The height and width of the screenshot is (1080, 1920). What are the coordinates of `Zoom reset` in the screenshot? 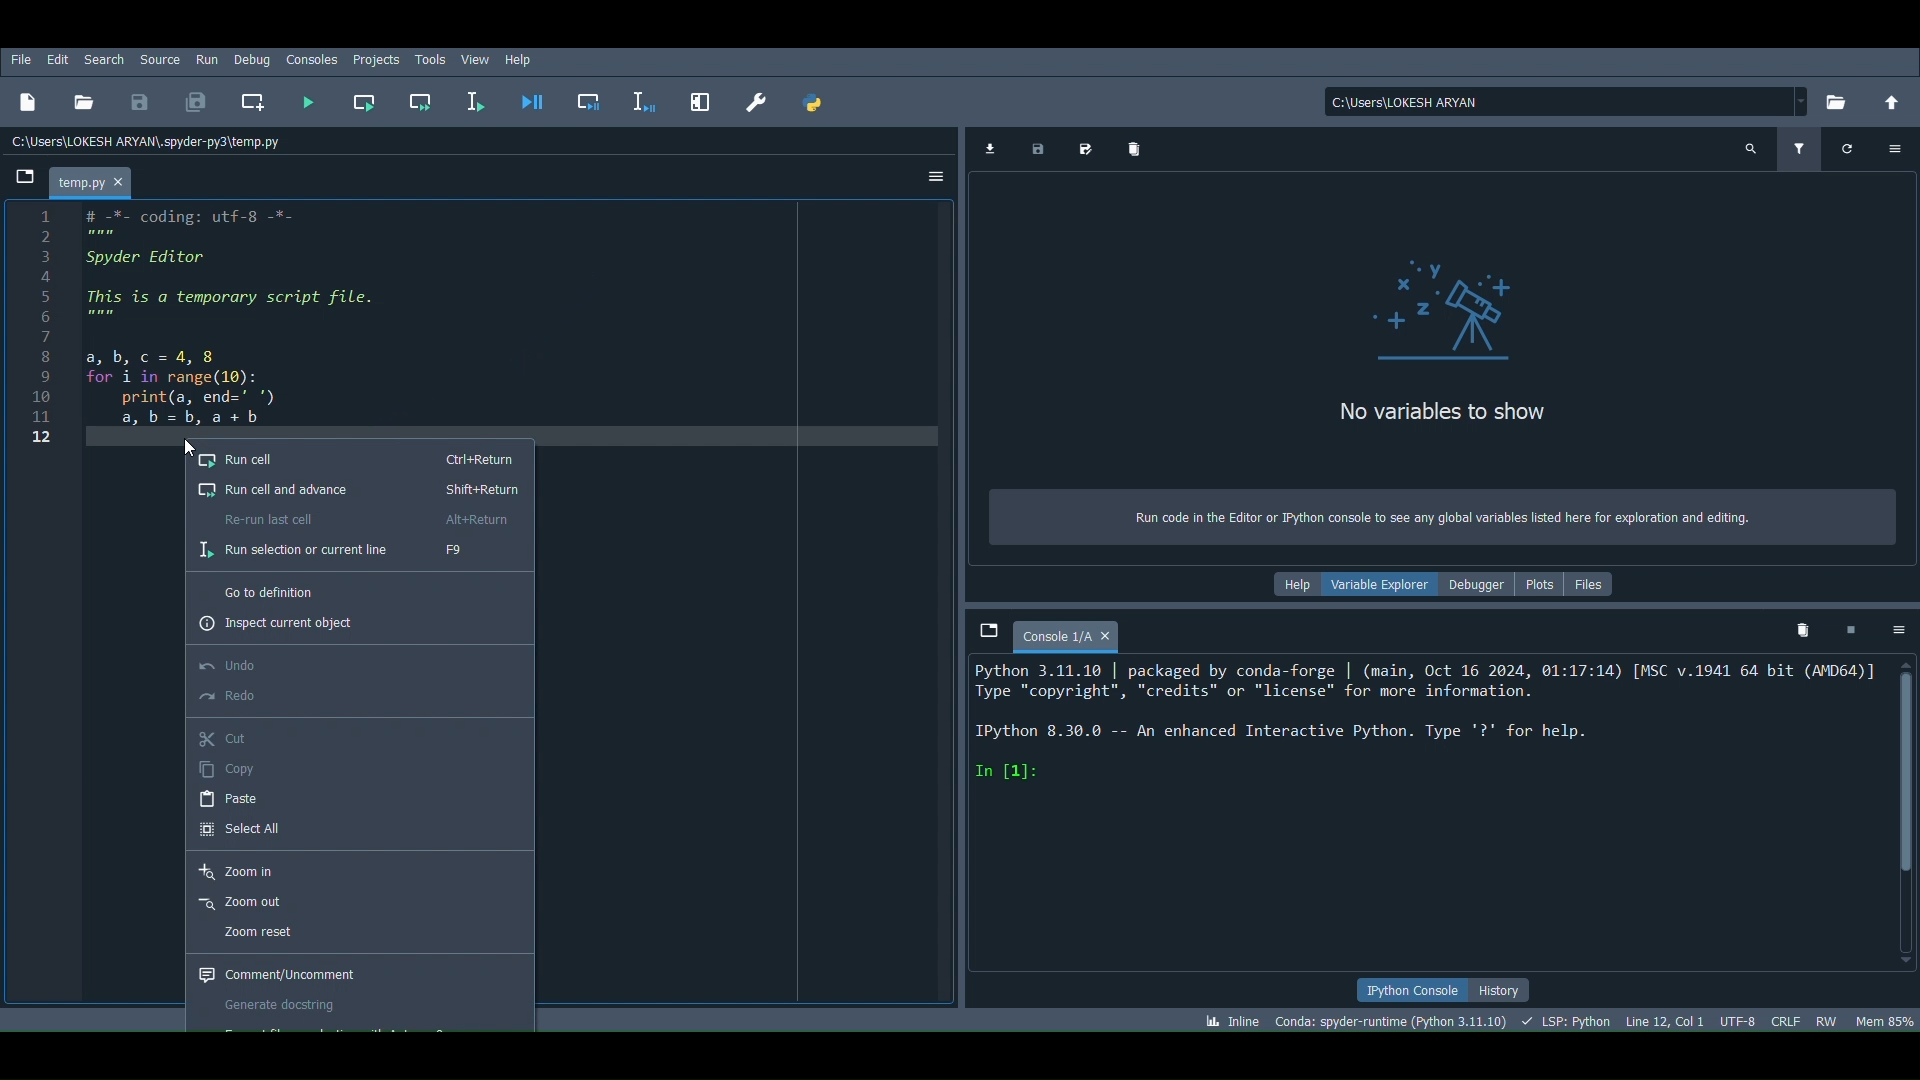 It's located at (360, 930).